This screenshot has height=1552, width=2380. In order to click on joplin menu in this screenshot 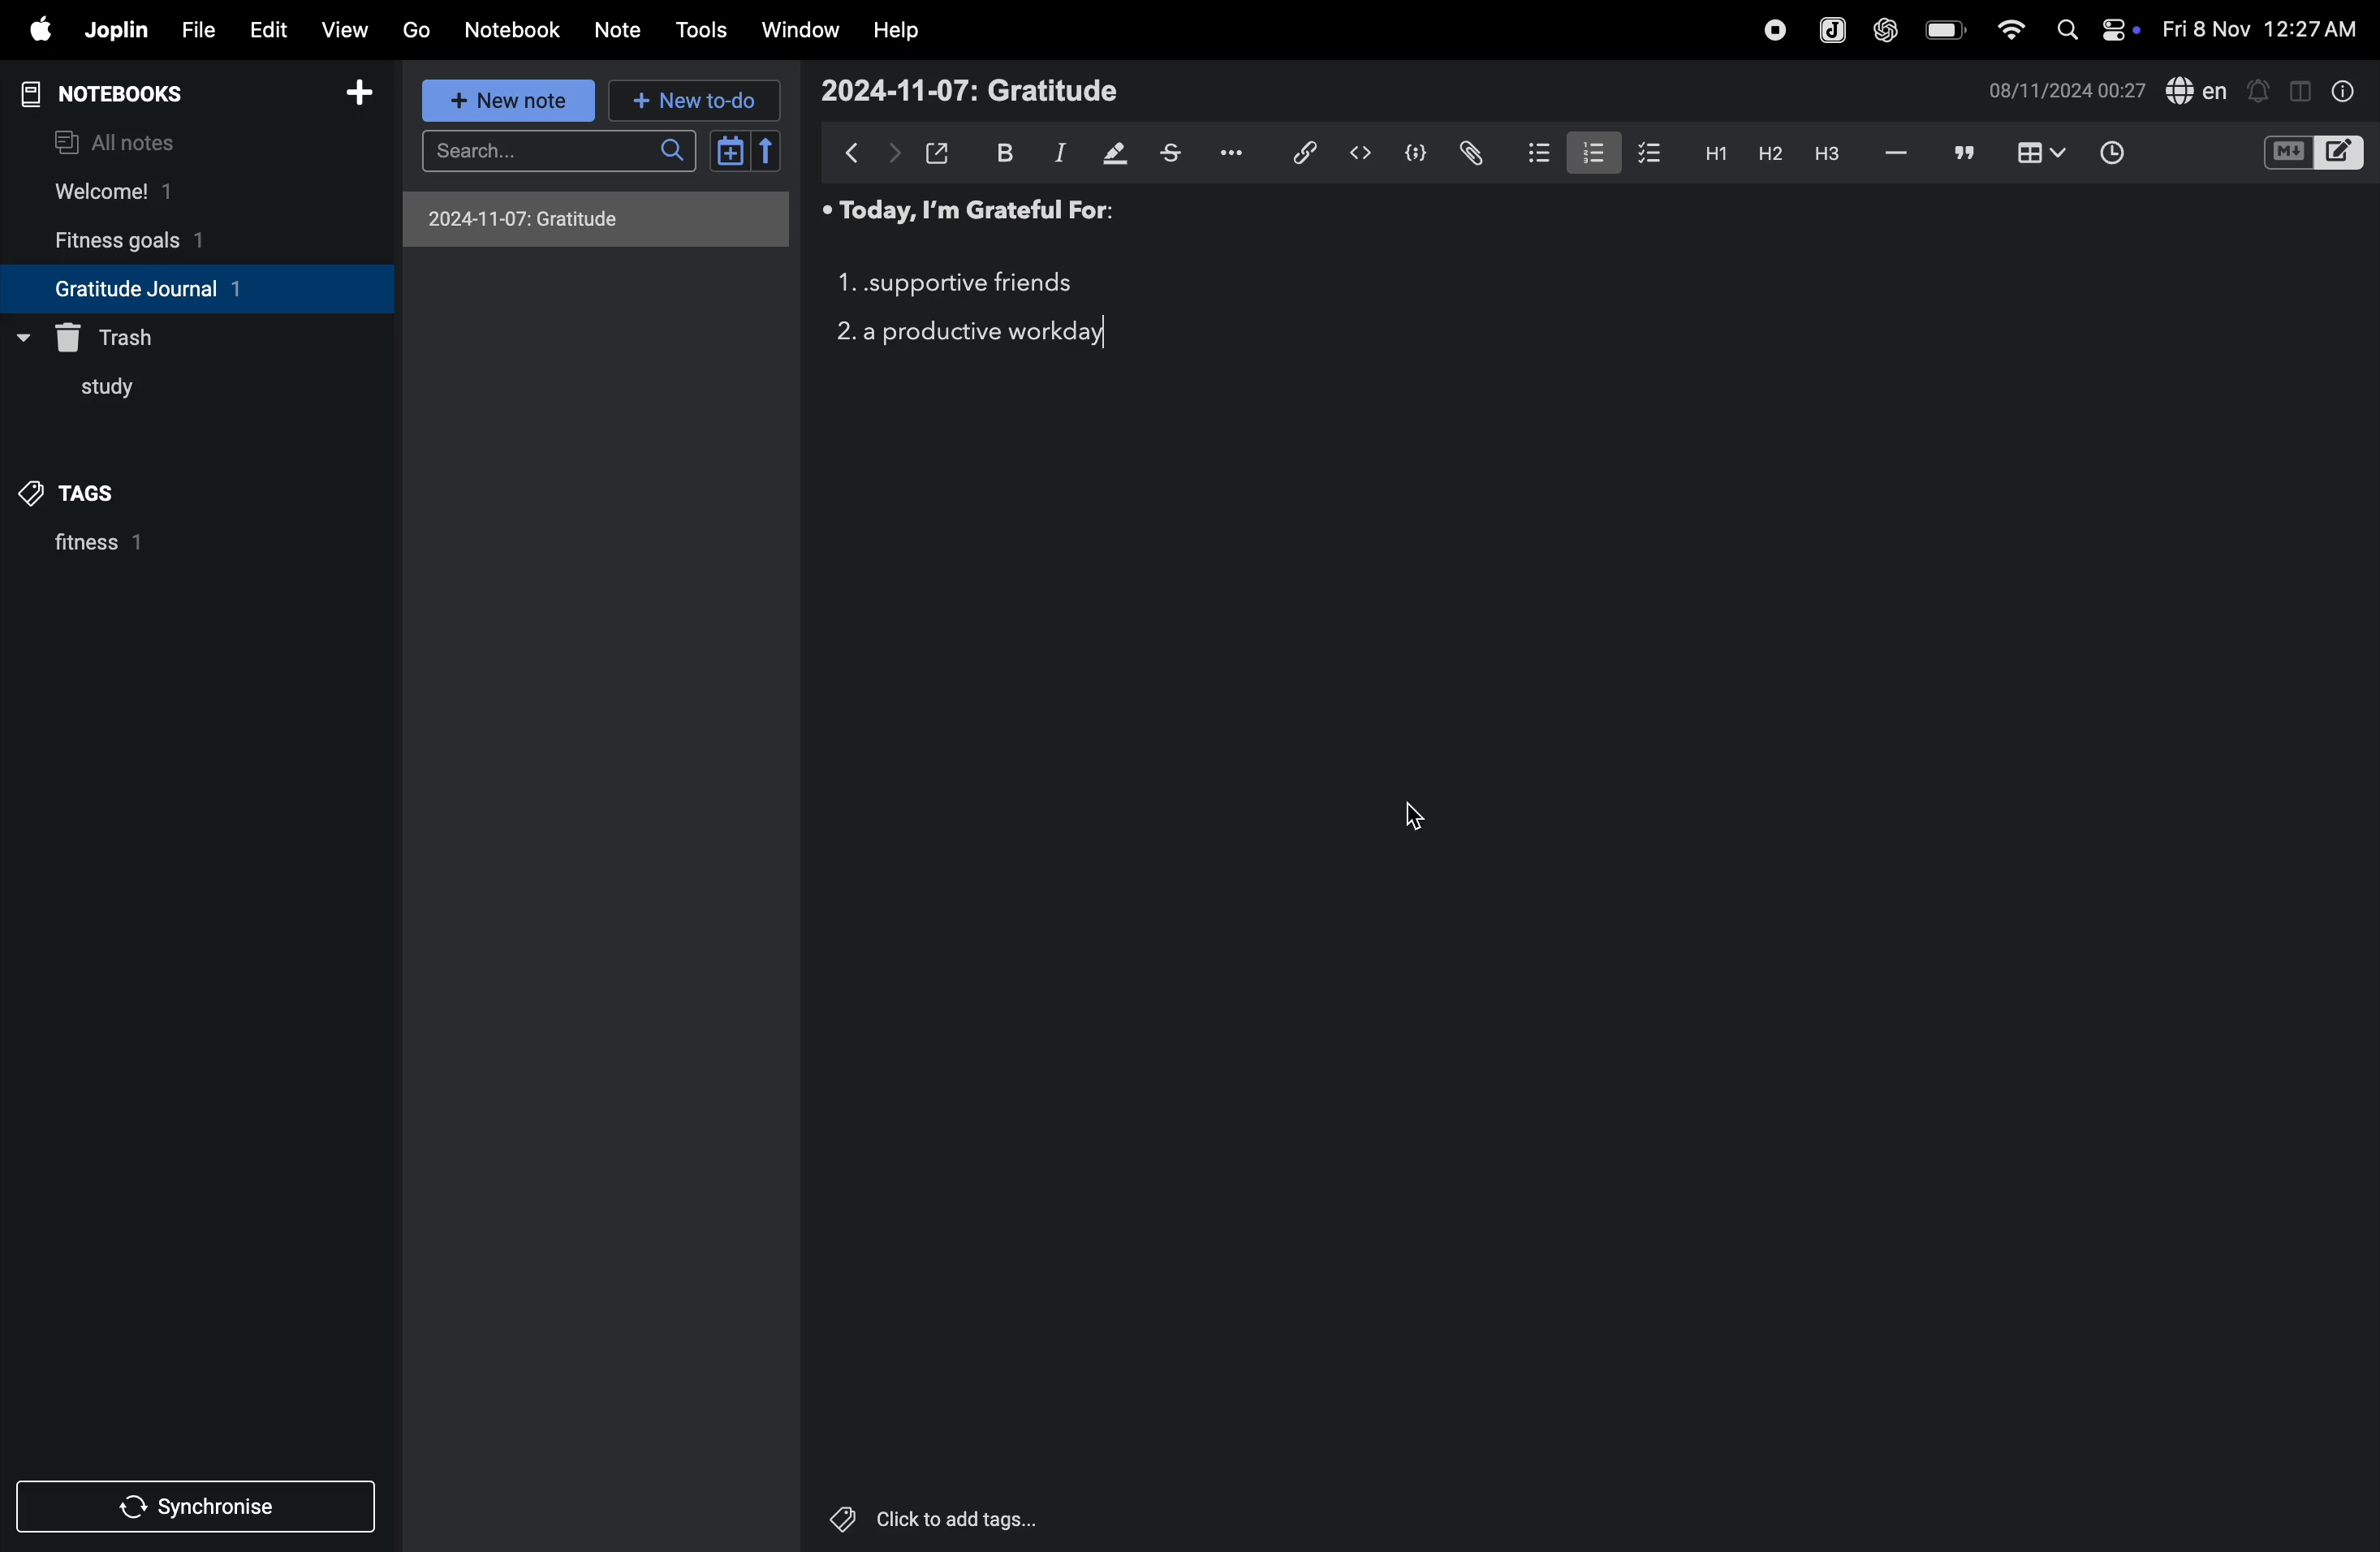, I will do `click(1832, 32)`.